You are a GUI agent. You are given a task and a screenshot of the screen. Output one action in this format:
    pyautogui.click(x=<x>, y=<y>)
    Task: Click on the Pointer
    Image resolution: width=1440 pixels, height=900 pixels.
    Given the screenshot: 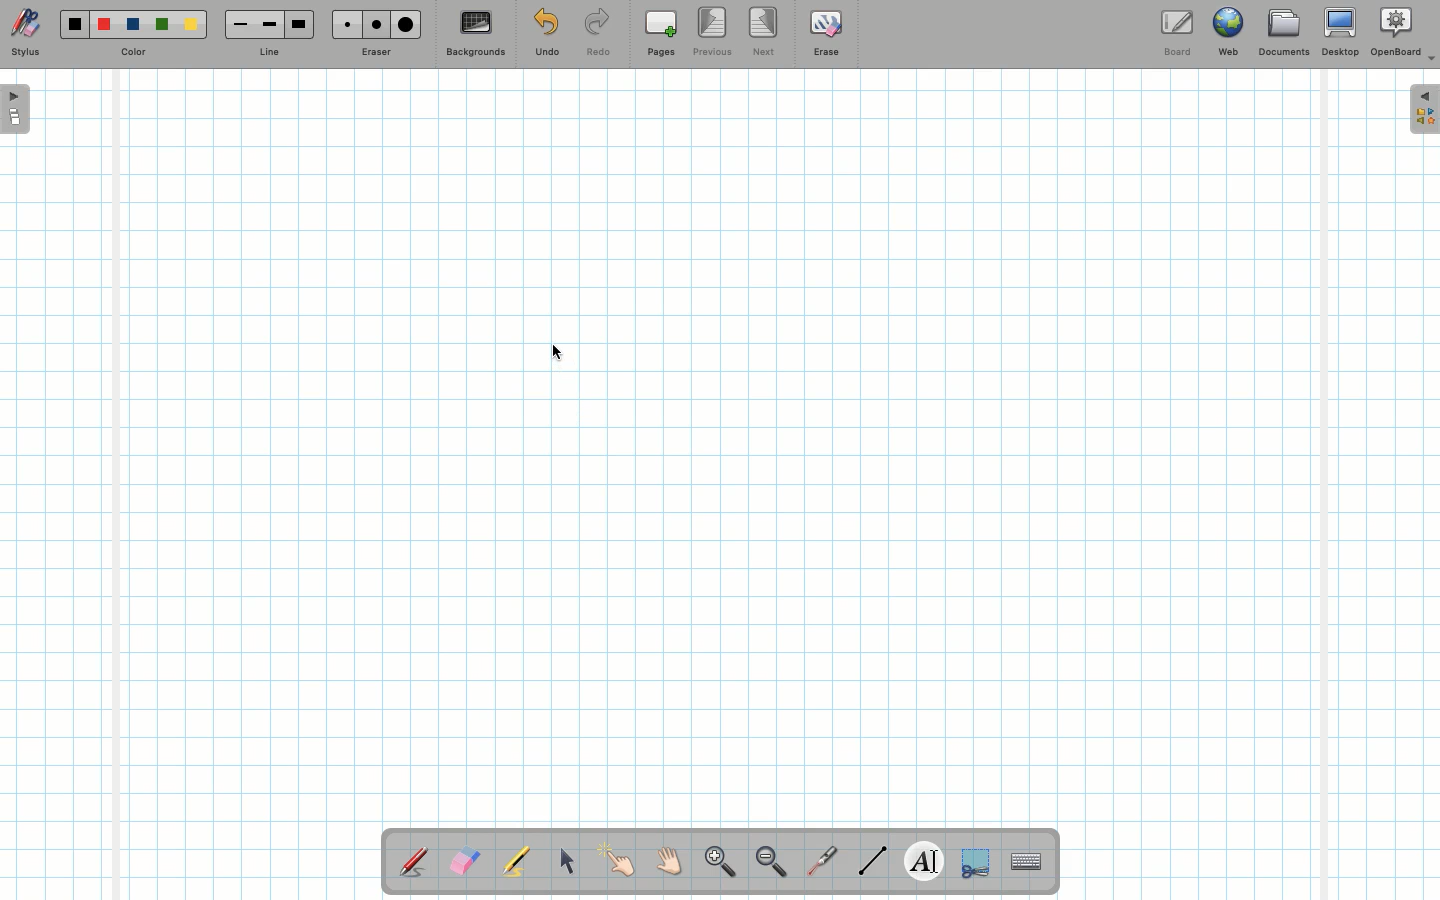 What is the action you would take?
    pyautogui.click(x=618, y=861)
    